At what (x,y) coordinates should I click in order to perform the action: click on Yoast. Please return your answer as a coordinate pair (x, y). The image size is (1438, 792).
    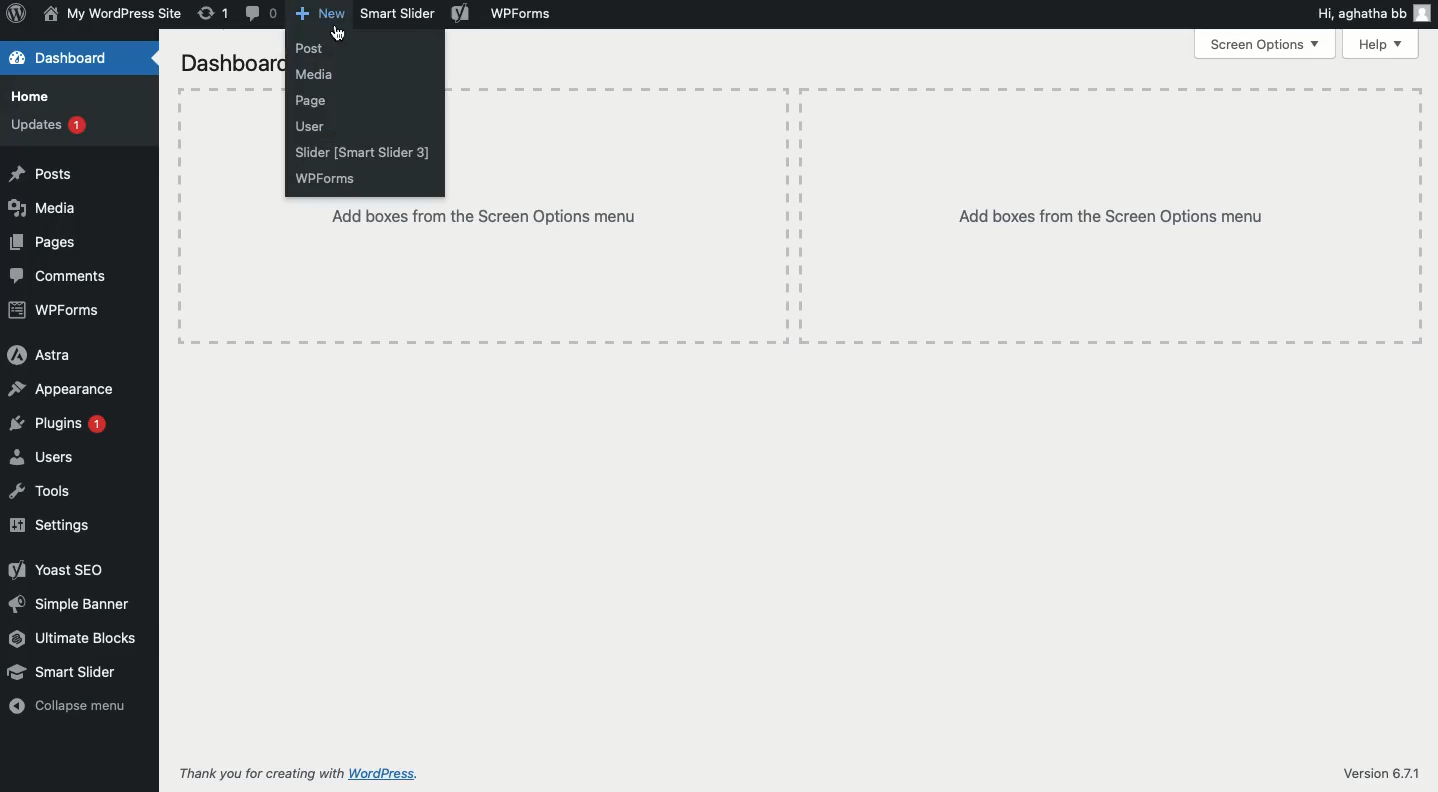
    Looking at the image, I should click on (462, 14).